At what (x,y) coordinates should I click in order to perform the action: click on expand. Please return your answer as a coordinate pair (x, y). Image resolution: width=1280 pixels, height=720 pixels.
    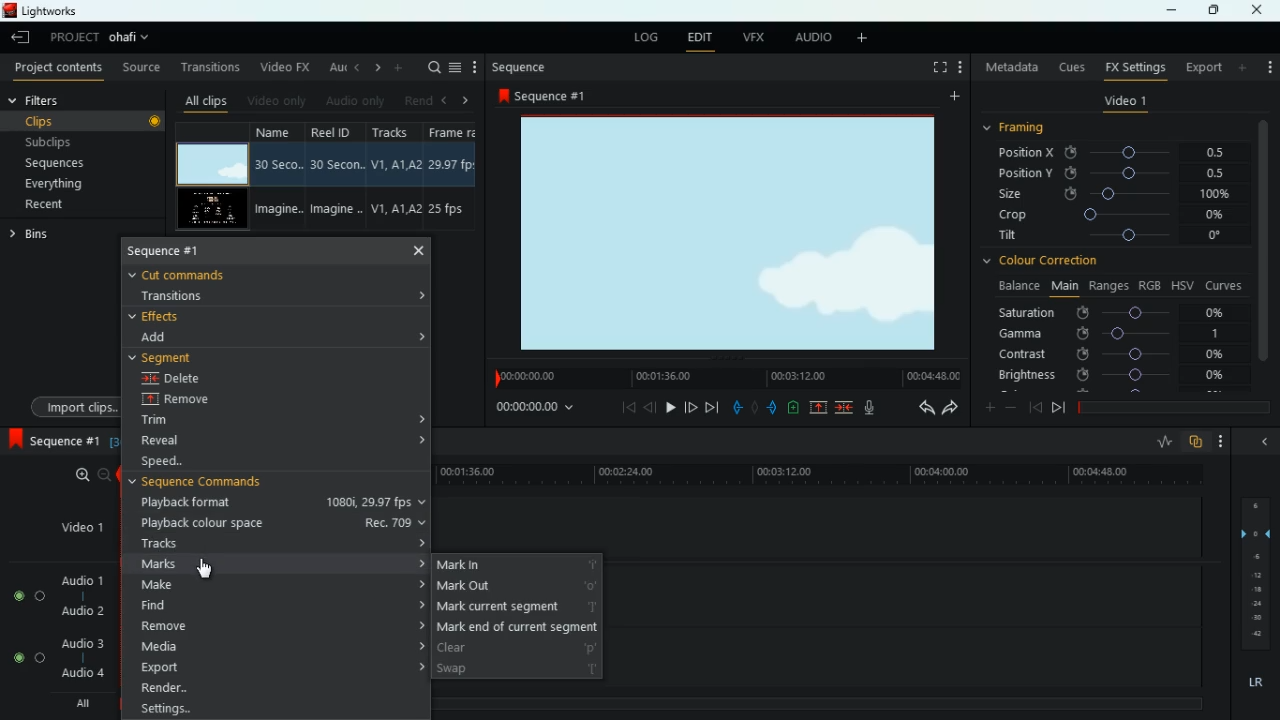
    Looking at the image, I should click on (419, 416).